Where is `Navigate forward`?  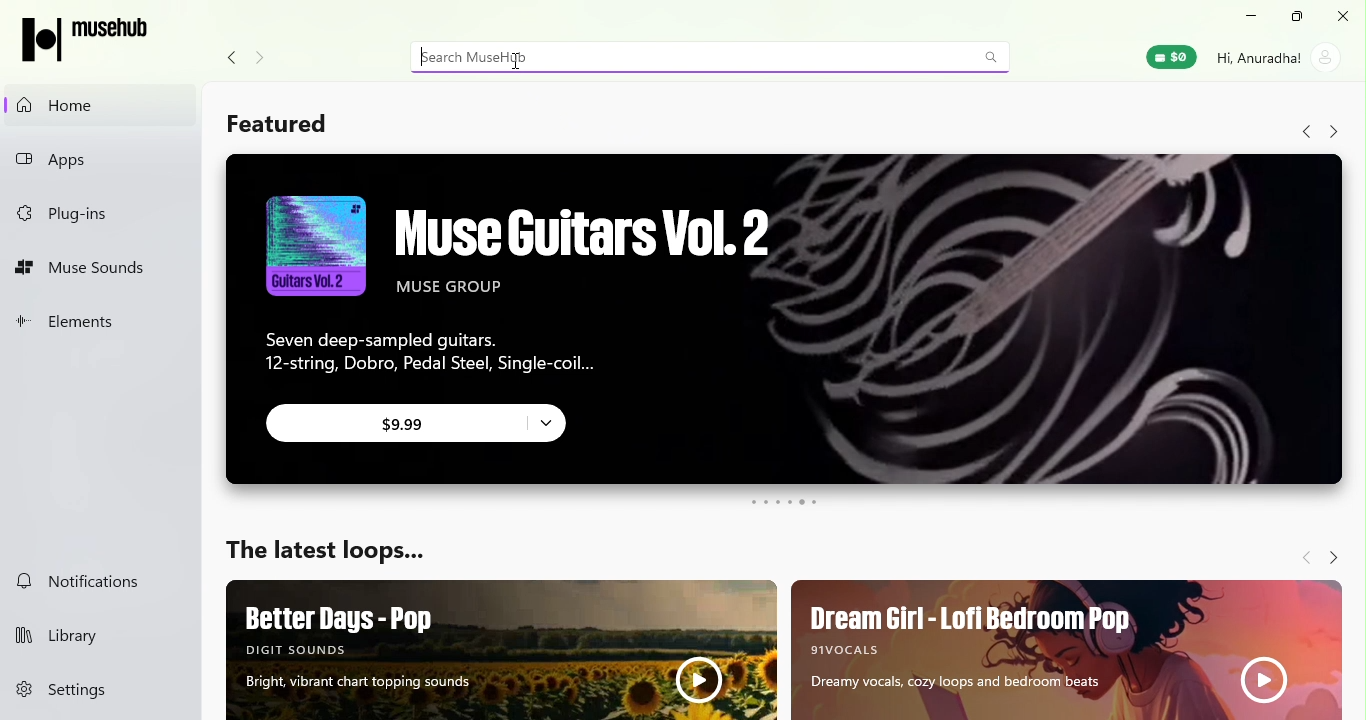
Navigate forward is located at coordinates (1301, 552).